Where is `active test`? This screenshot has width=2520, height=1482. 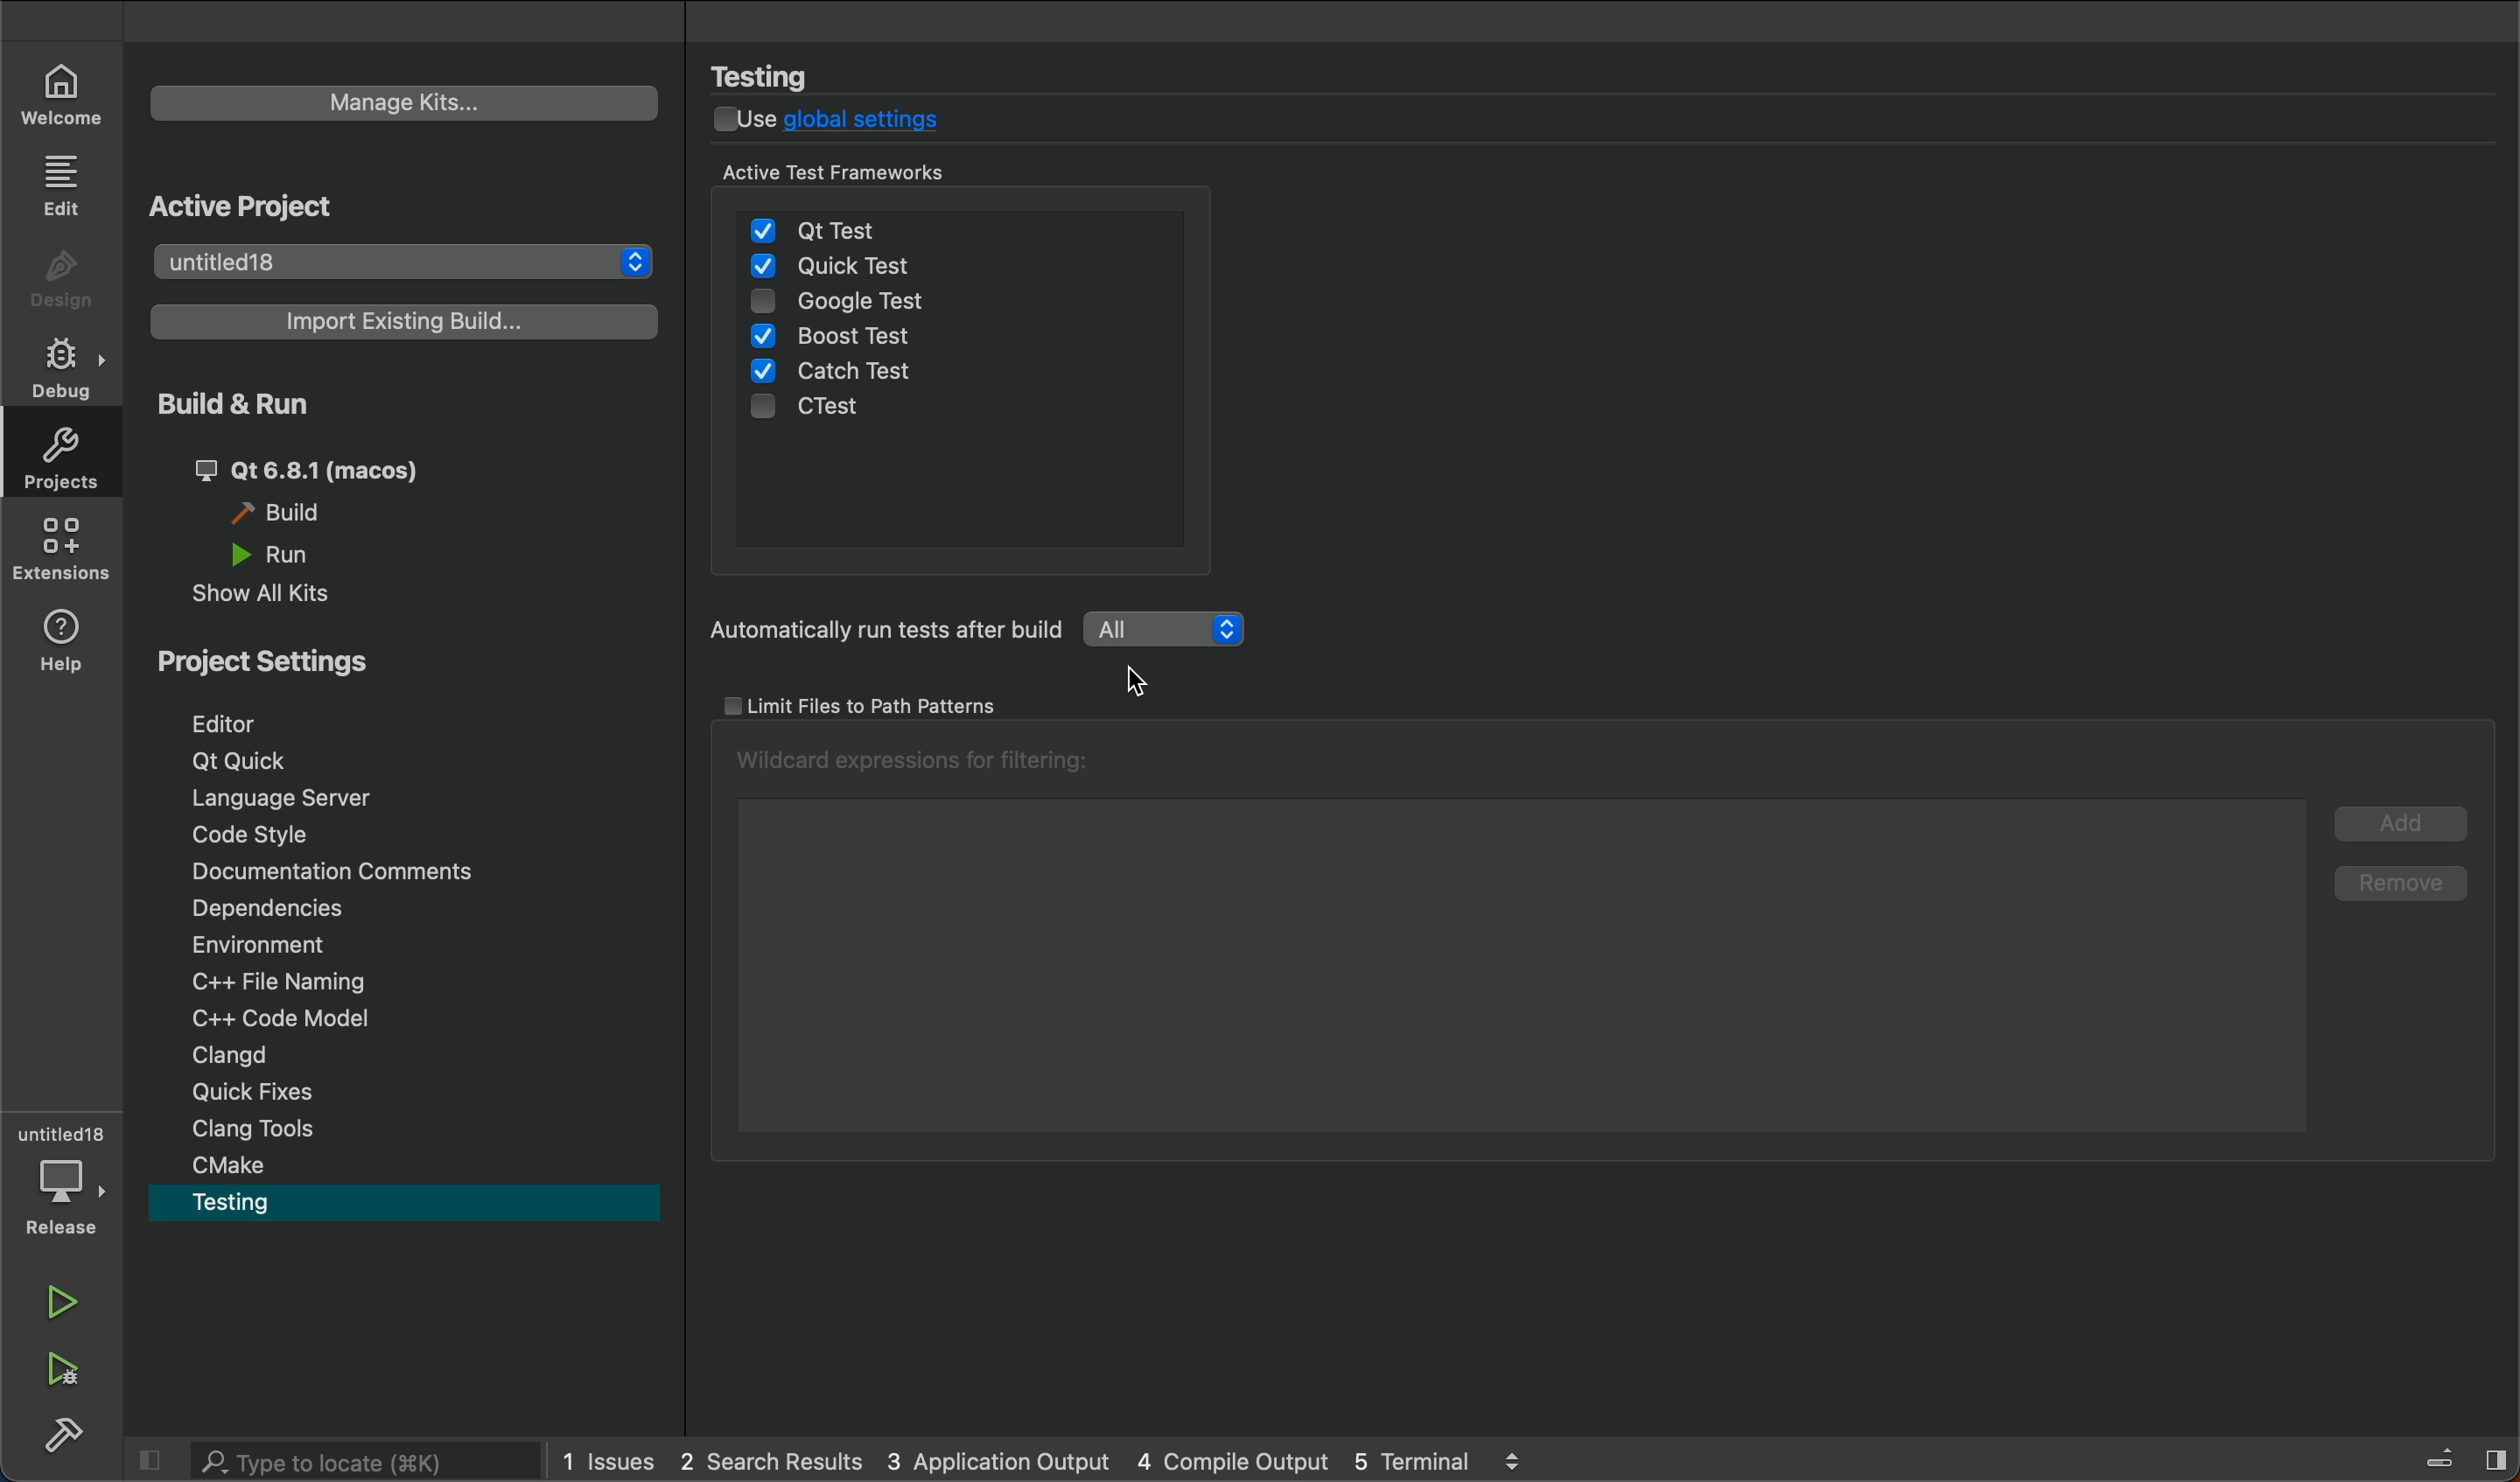
active test is located at coordinates (964, 176).